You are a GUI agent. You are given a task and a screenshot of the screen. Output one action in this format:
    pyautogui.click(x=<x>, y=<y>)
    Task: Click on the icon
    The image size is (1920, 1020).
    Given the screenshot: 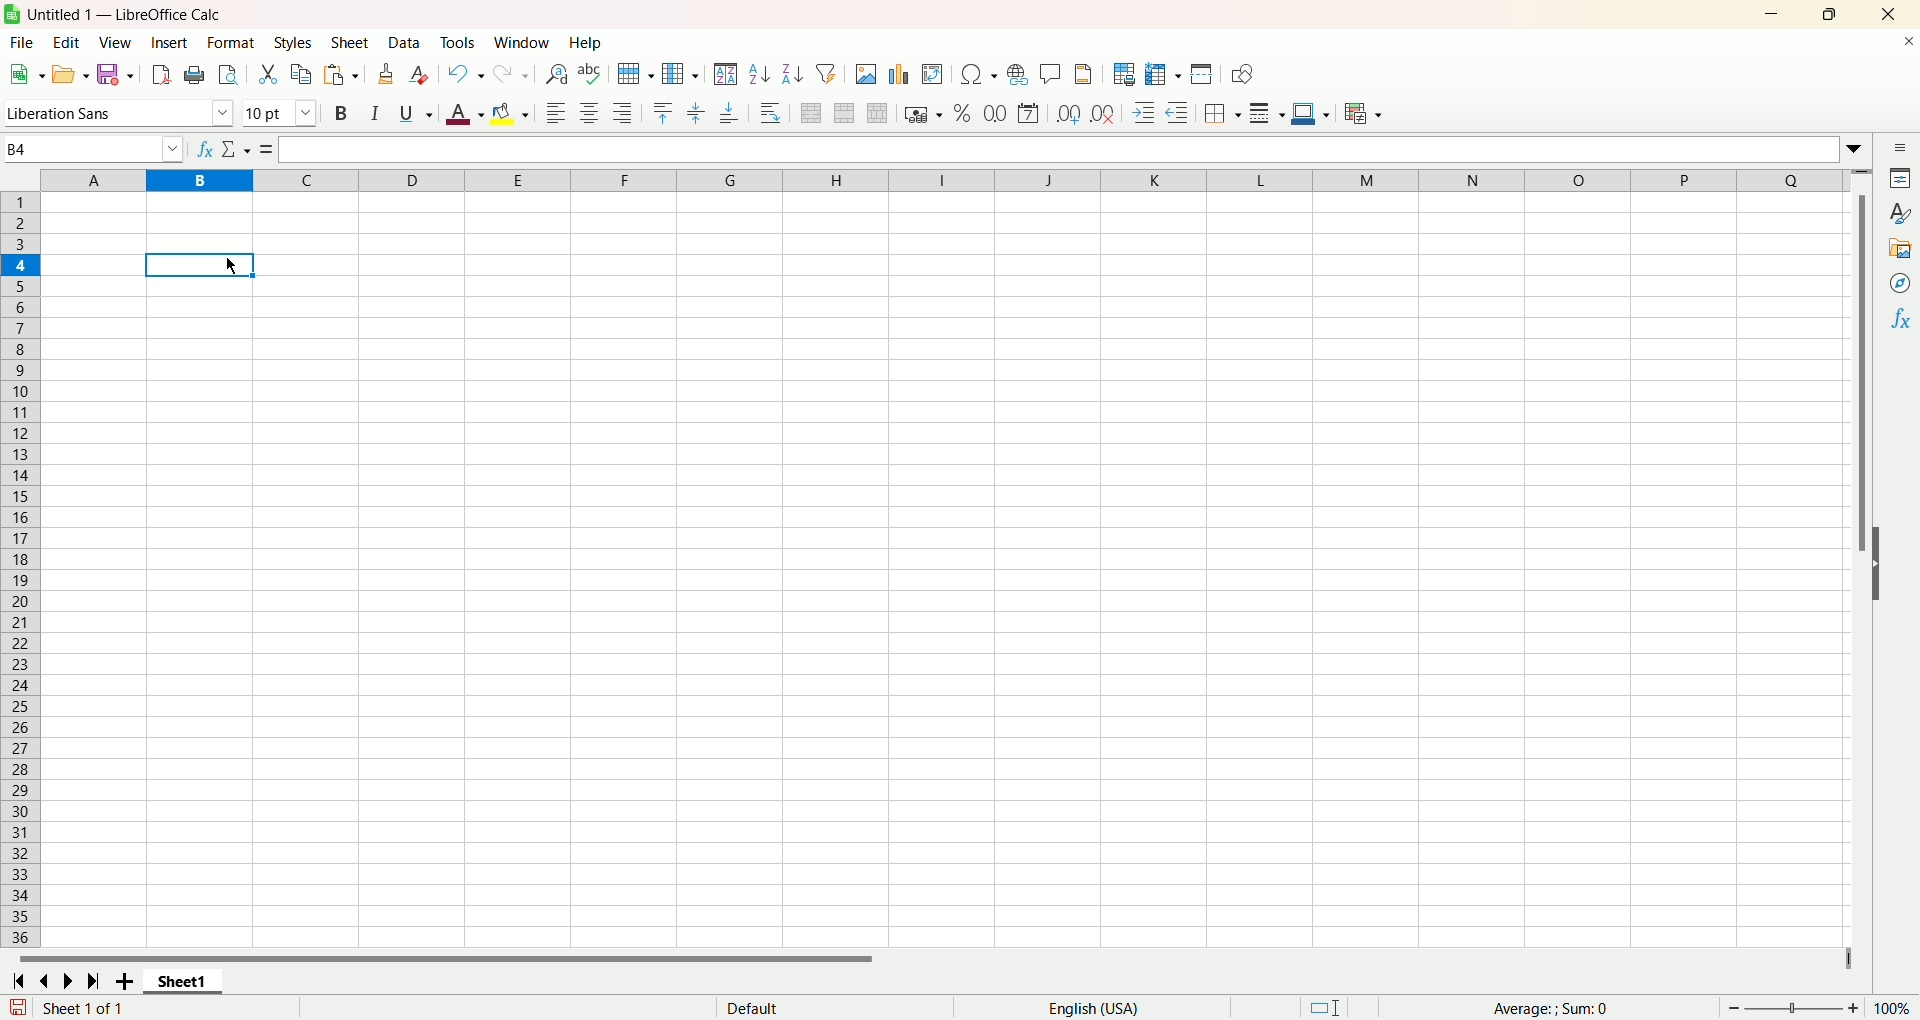 What is the action you would take?
    pyautogui.click(x=16, y=16)
    